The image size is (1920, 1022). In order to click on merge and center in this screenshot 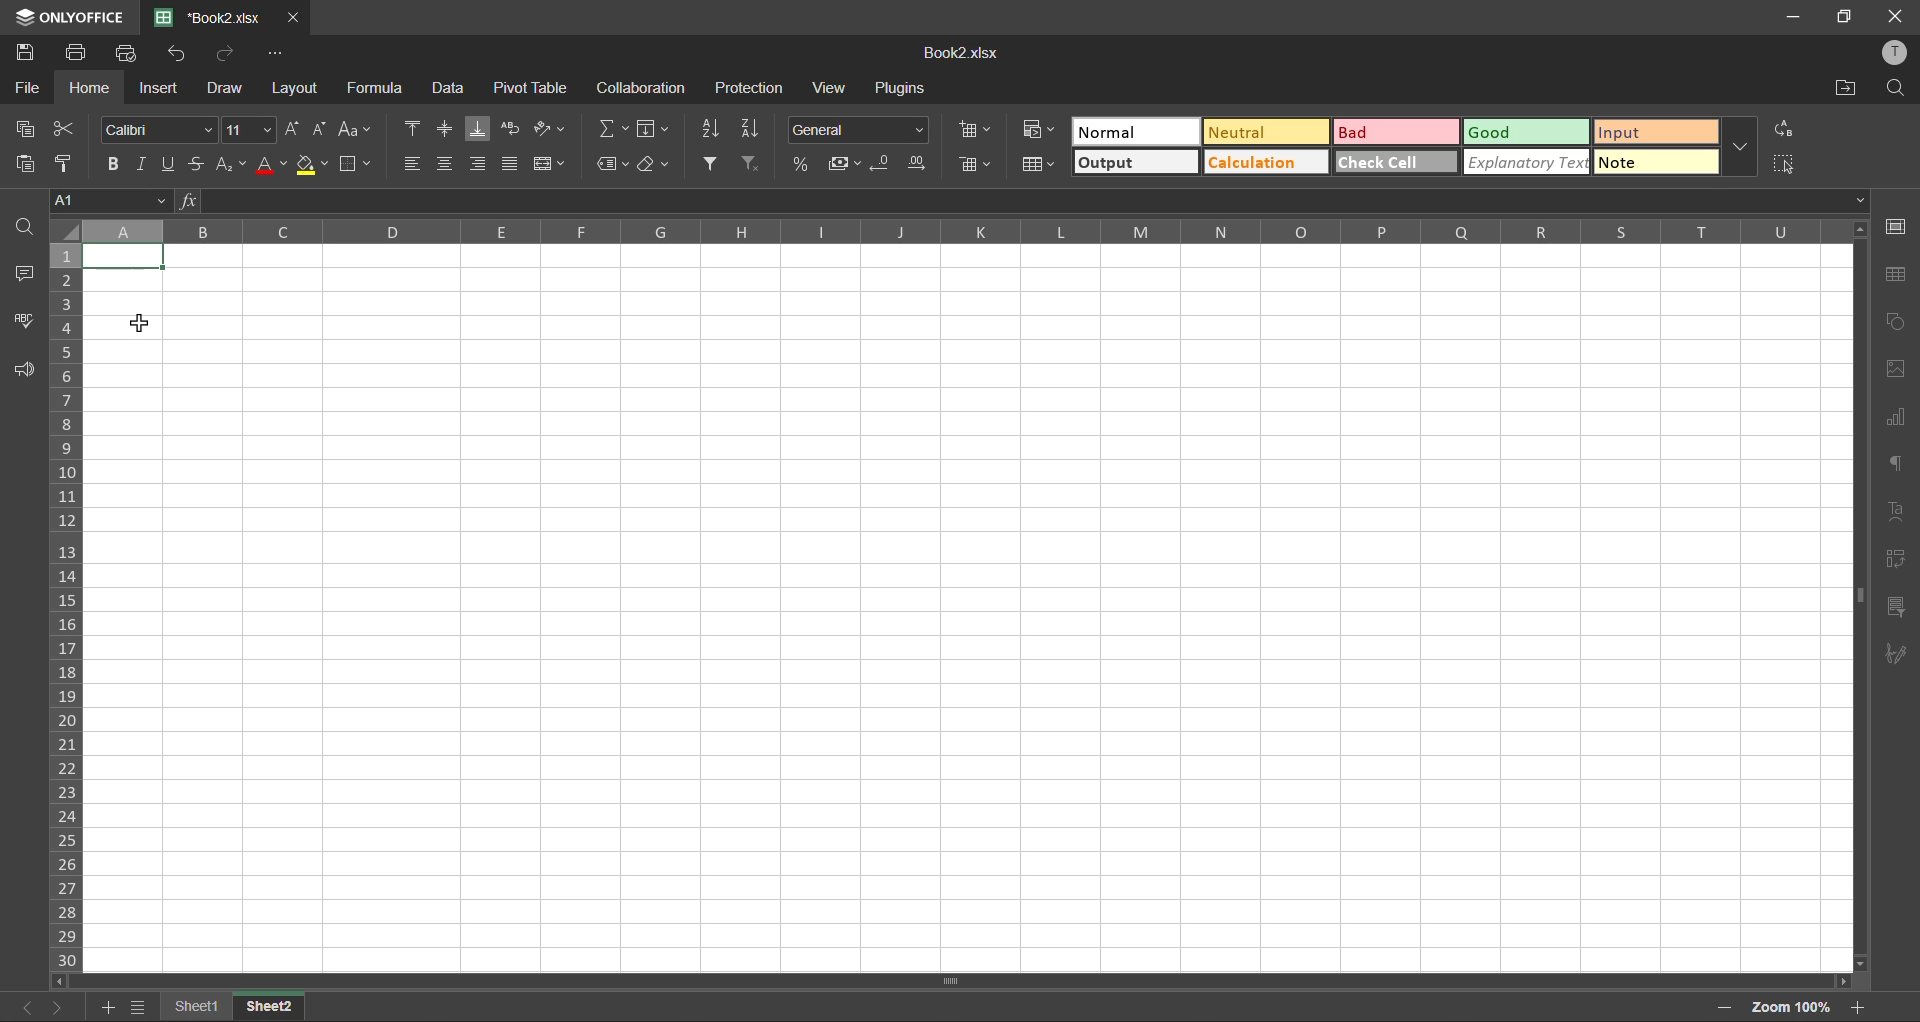, I will do `click(550, 164)`.